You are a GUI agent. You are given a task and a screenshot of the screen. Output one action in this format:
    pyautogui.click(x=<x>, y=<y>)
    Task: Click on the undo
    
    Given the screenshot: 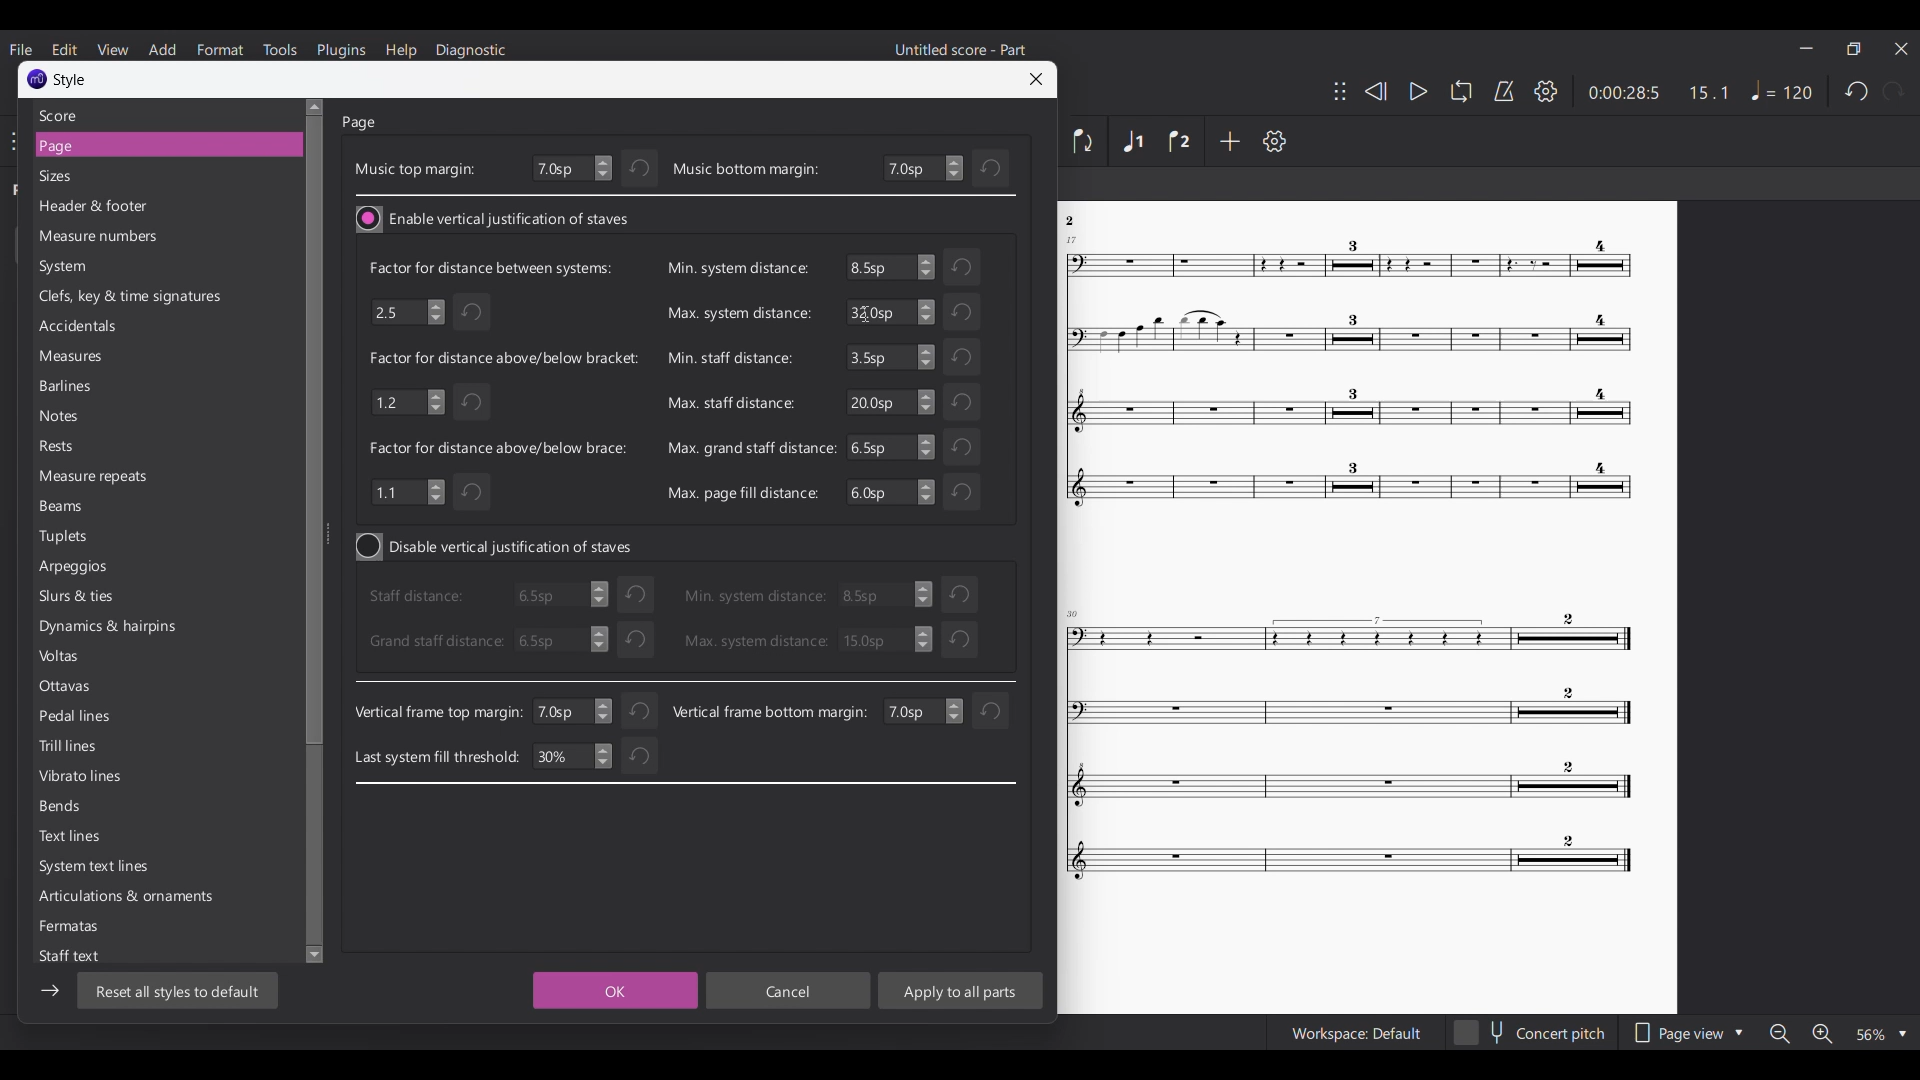 What is the action you would take?
    pyautogui.click(x=635, y=594)
    